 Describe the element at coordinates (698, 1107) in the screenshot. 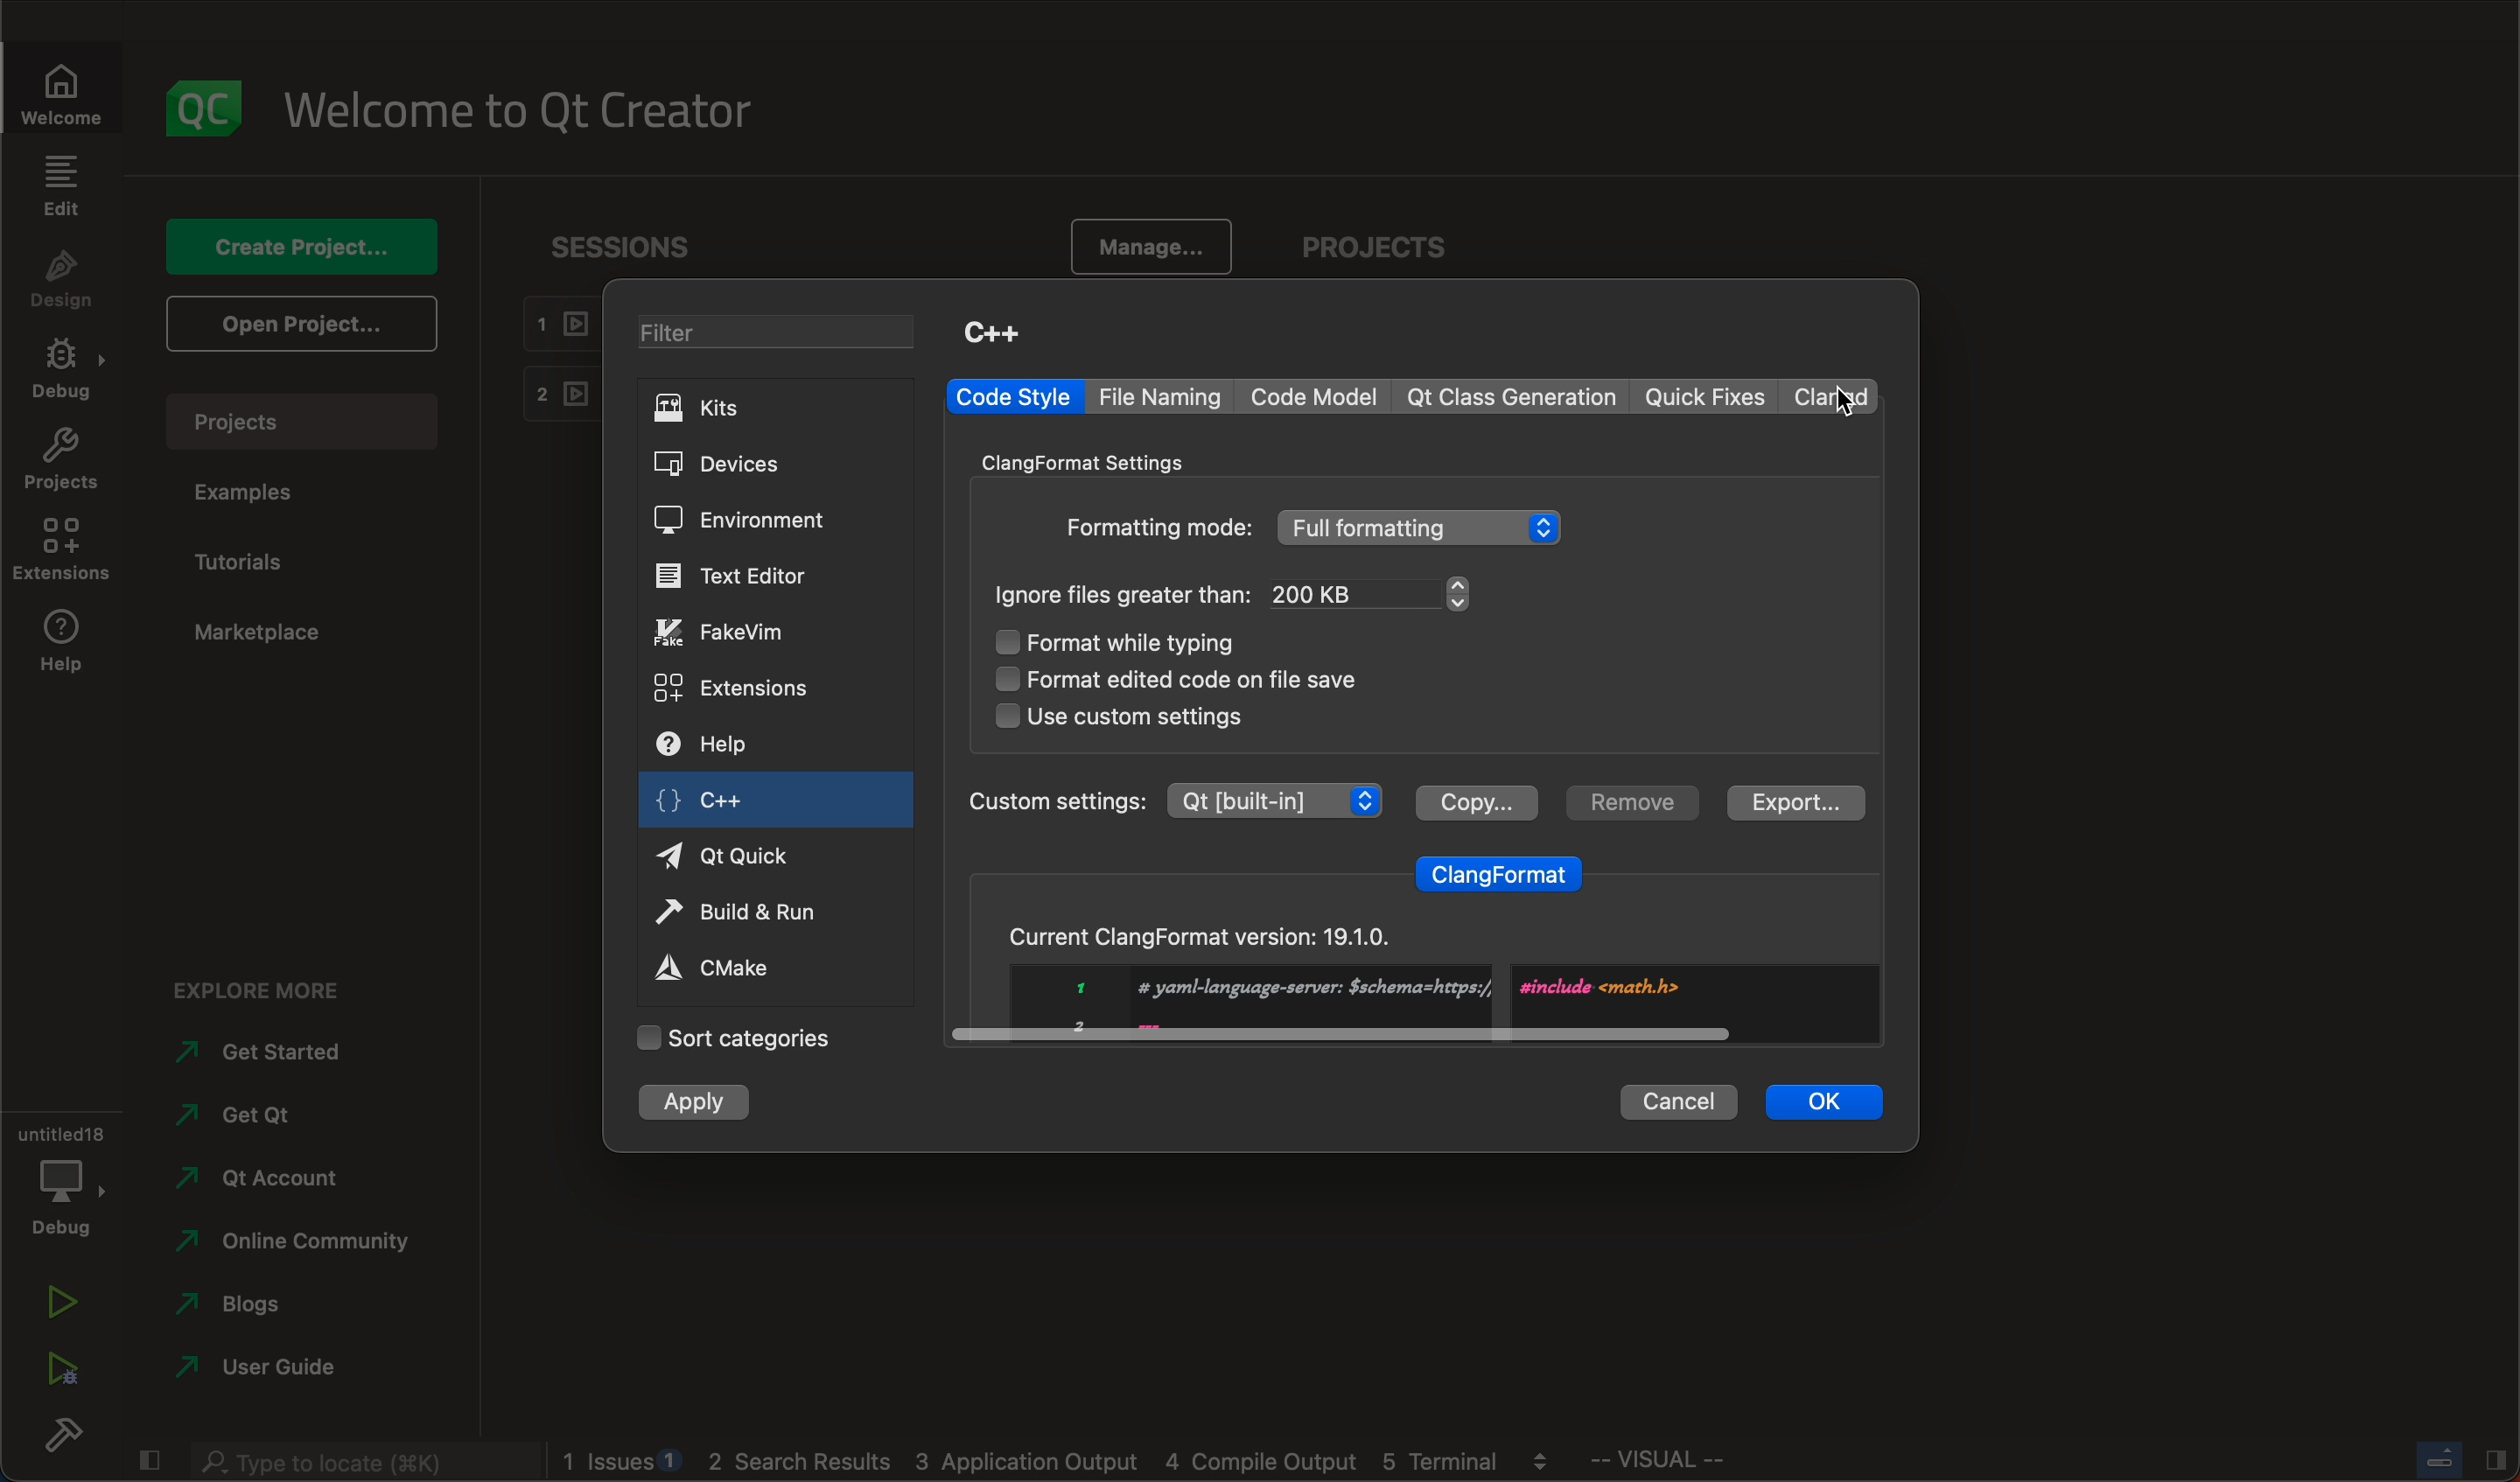

I see `apply` at that location.